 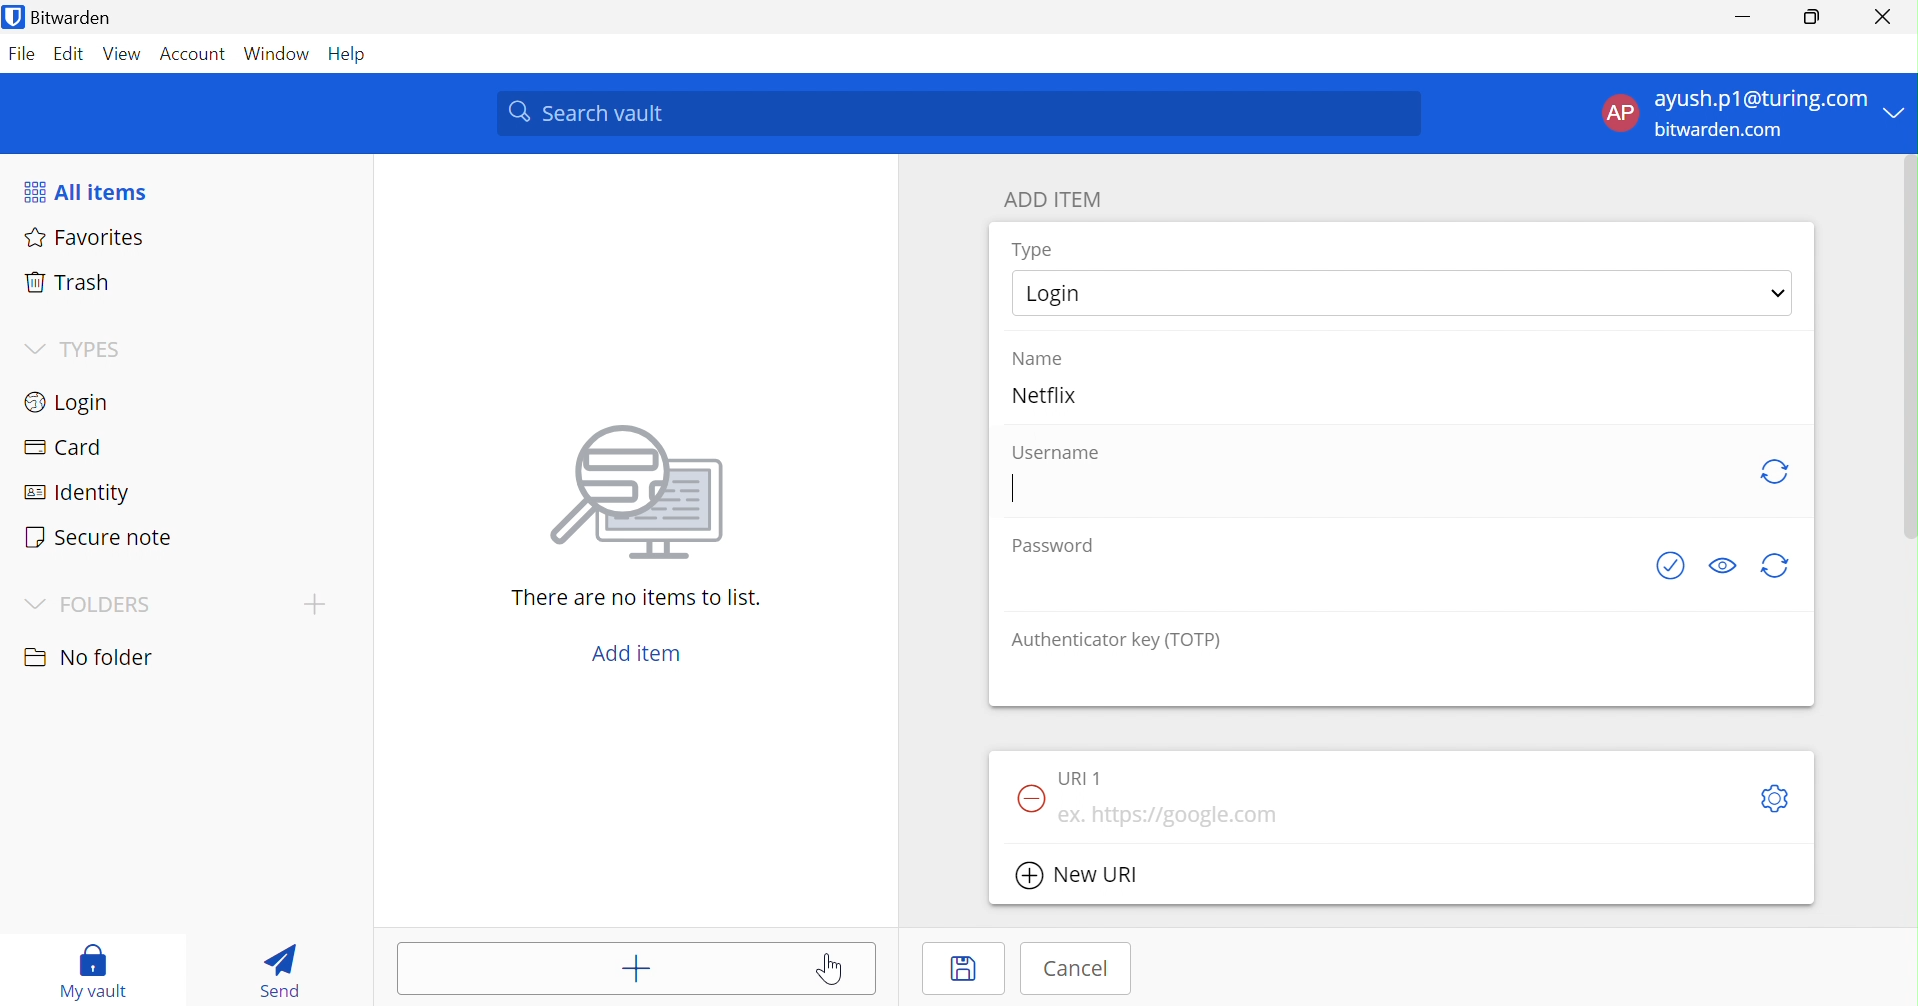 What do you see at coordinates (1051, 199) in the screenshot?
I see `ADD ITEM` at bounding box center [1051, 199].